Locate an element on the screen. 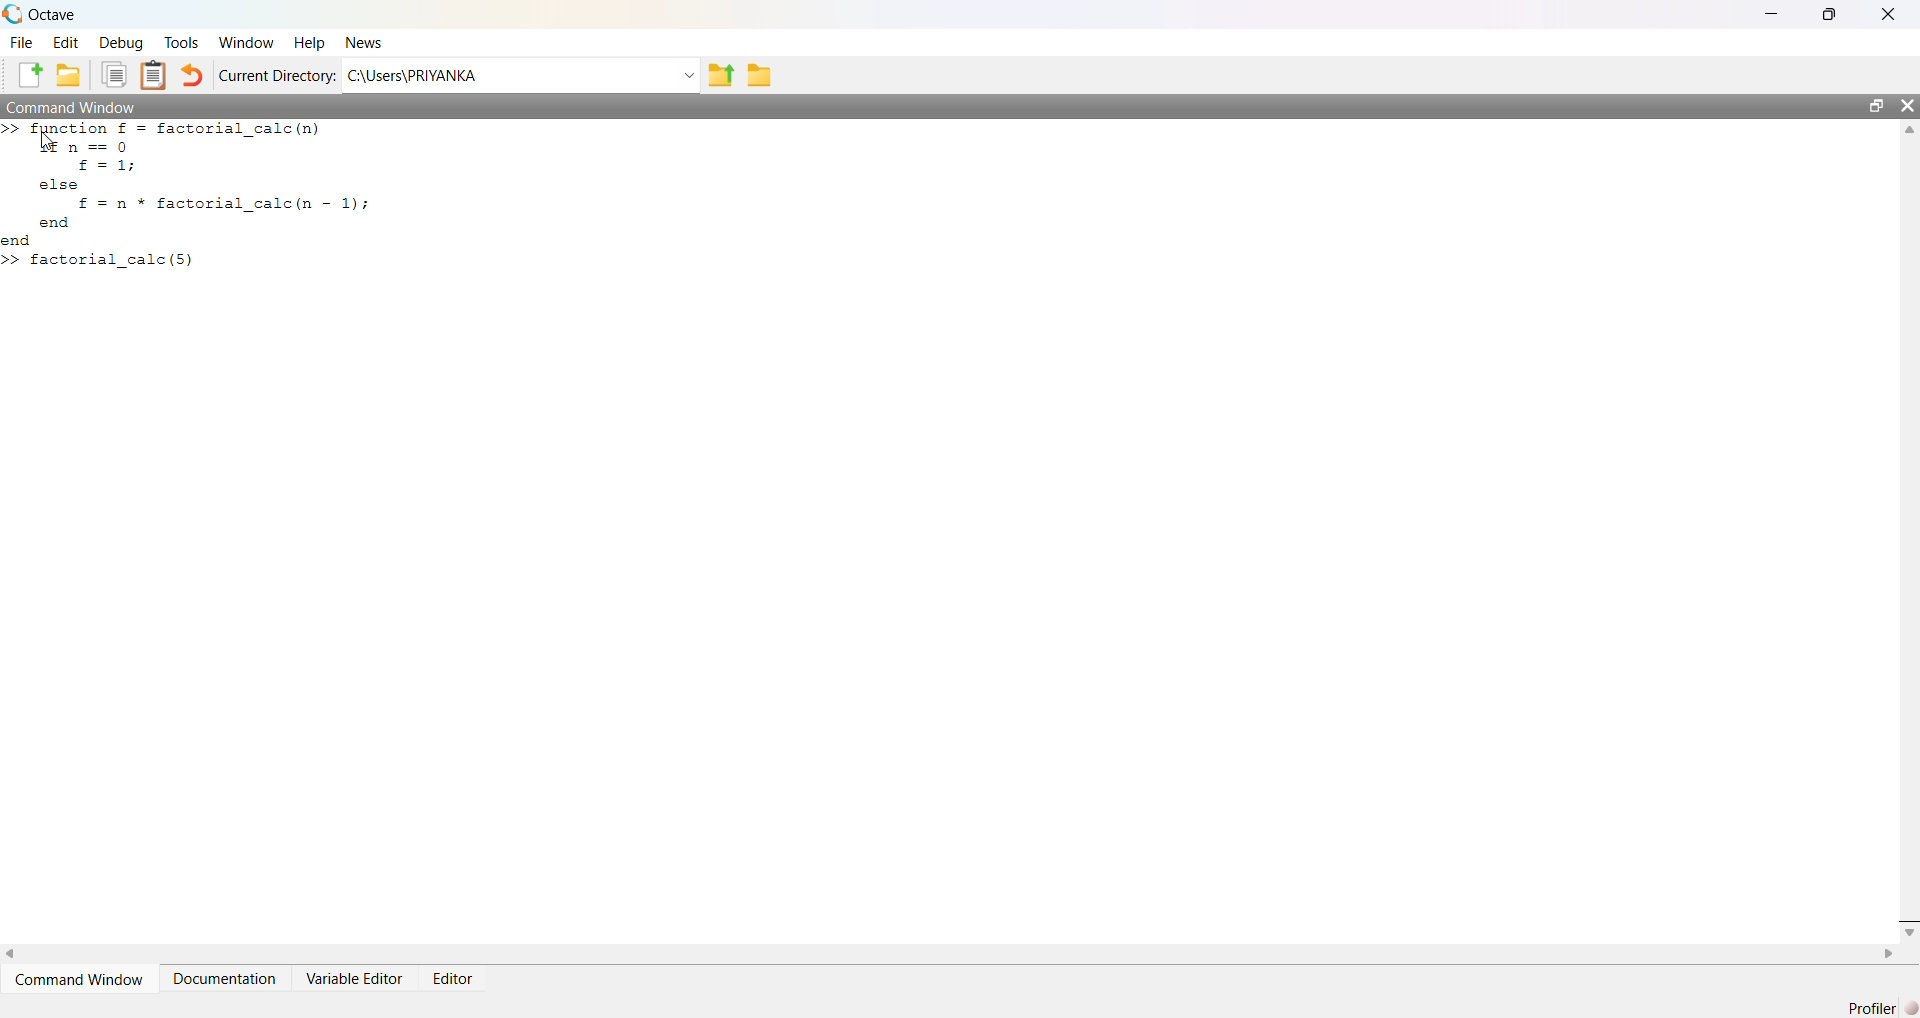  clip board is located at coordinates (153, 74).